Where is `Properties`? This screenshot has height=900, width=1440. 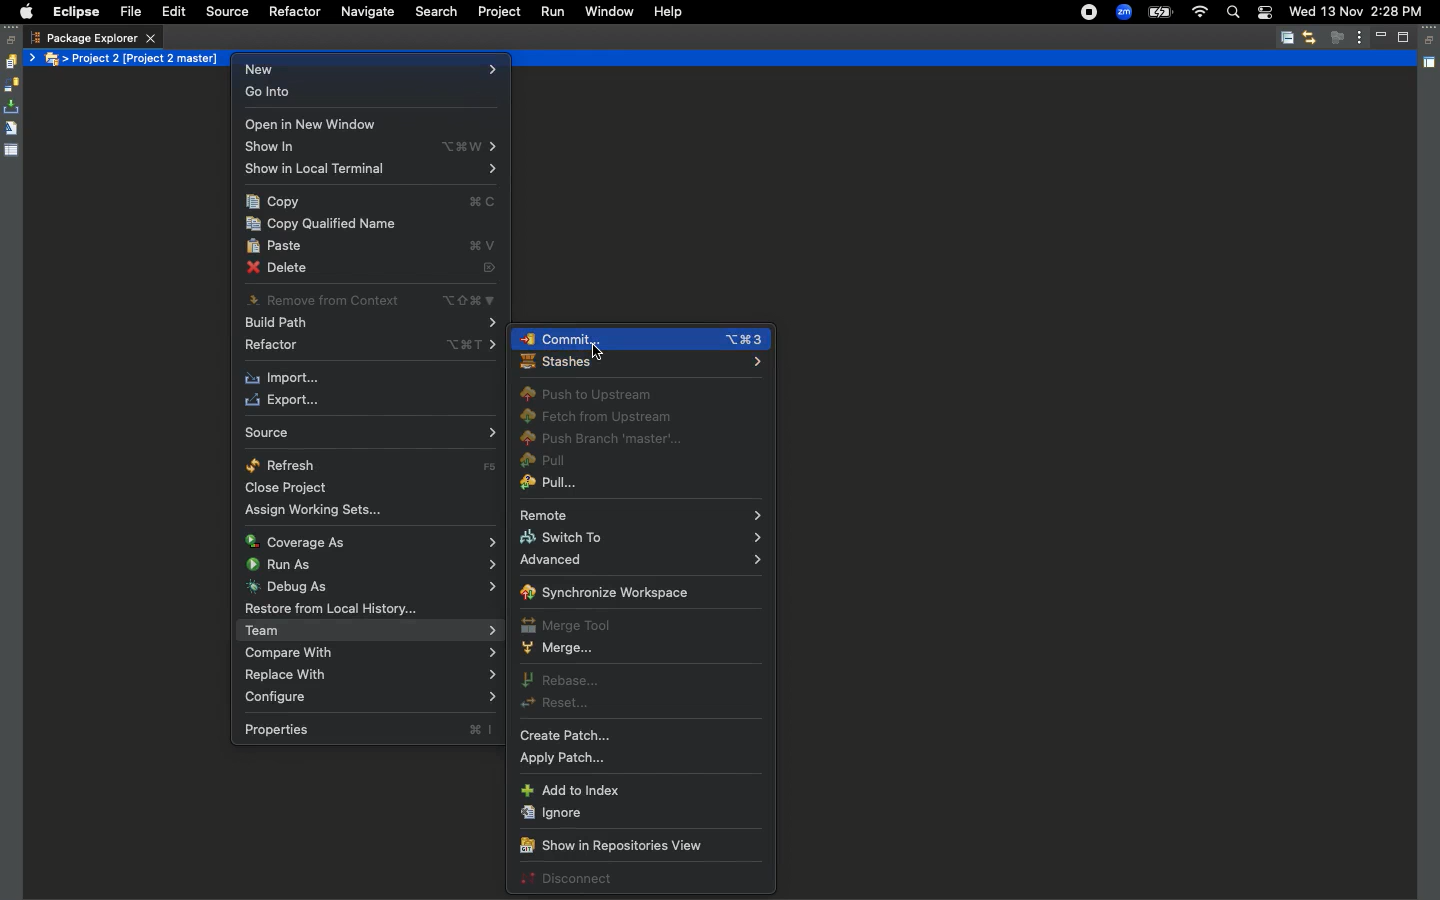
Properties is located at coordinates (12, 149).